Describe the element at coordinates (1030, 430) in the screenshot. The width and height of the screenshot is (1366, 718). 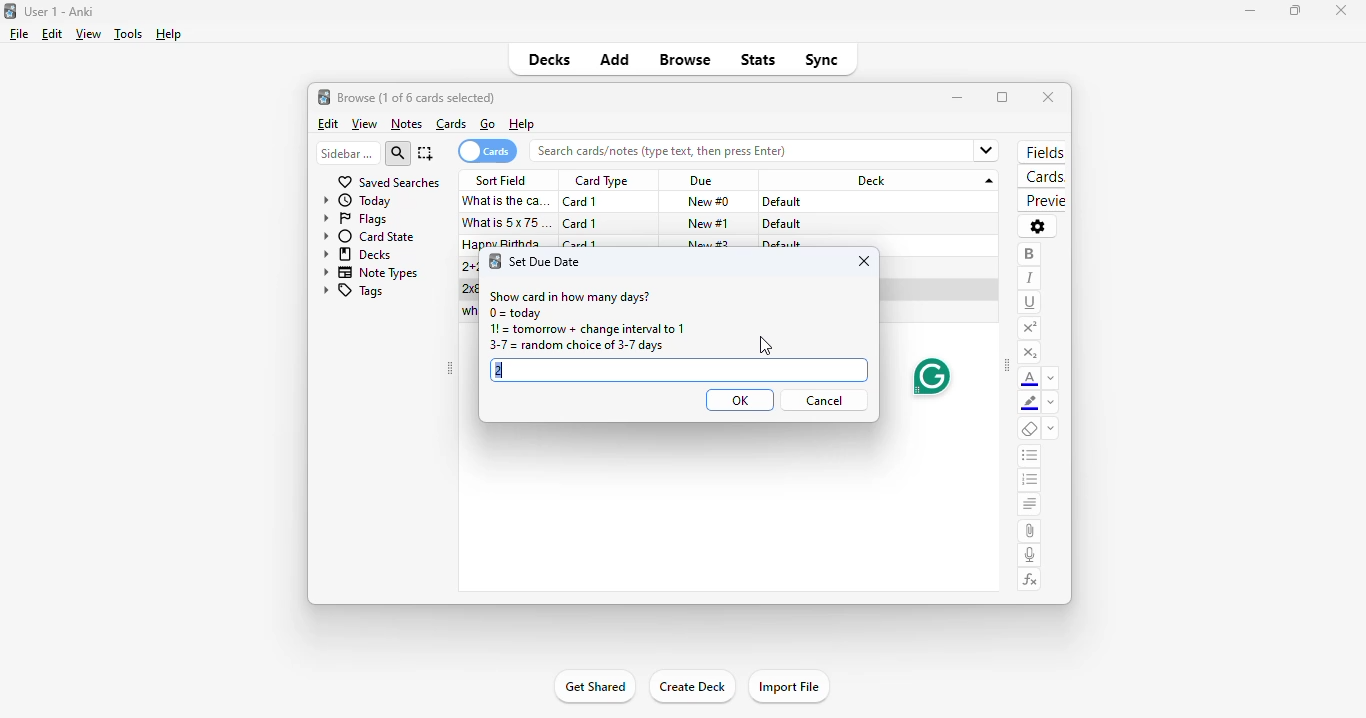
I see `remove formatting` at that location.